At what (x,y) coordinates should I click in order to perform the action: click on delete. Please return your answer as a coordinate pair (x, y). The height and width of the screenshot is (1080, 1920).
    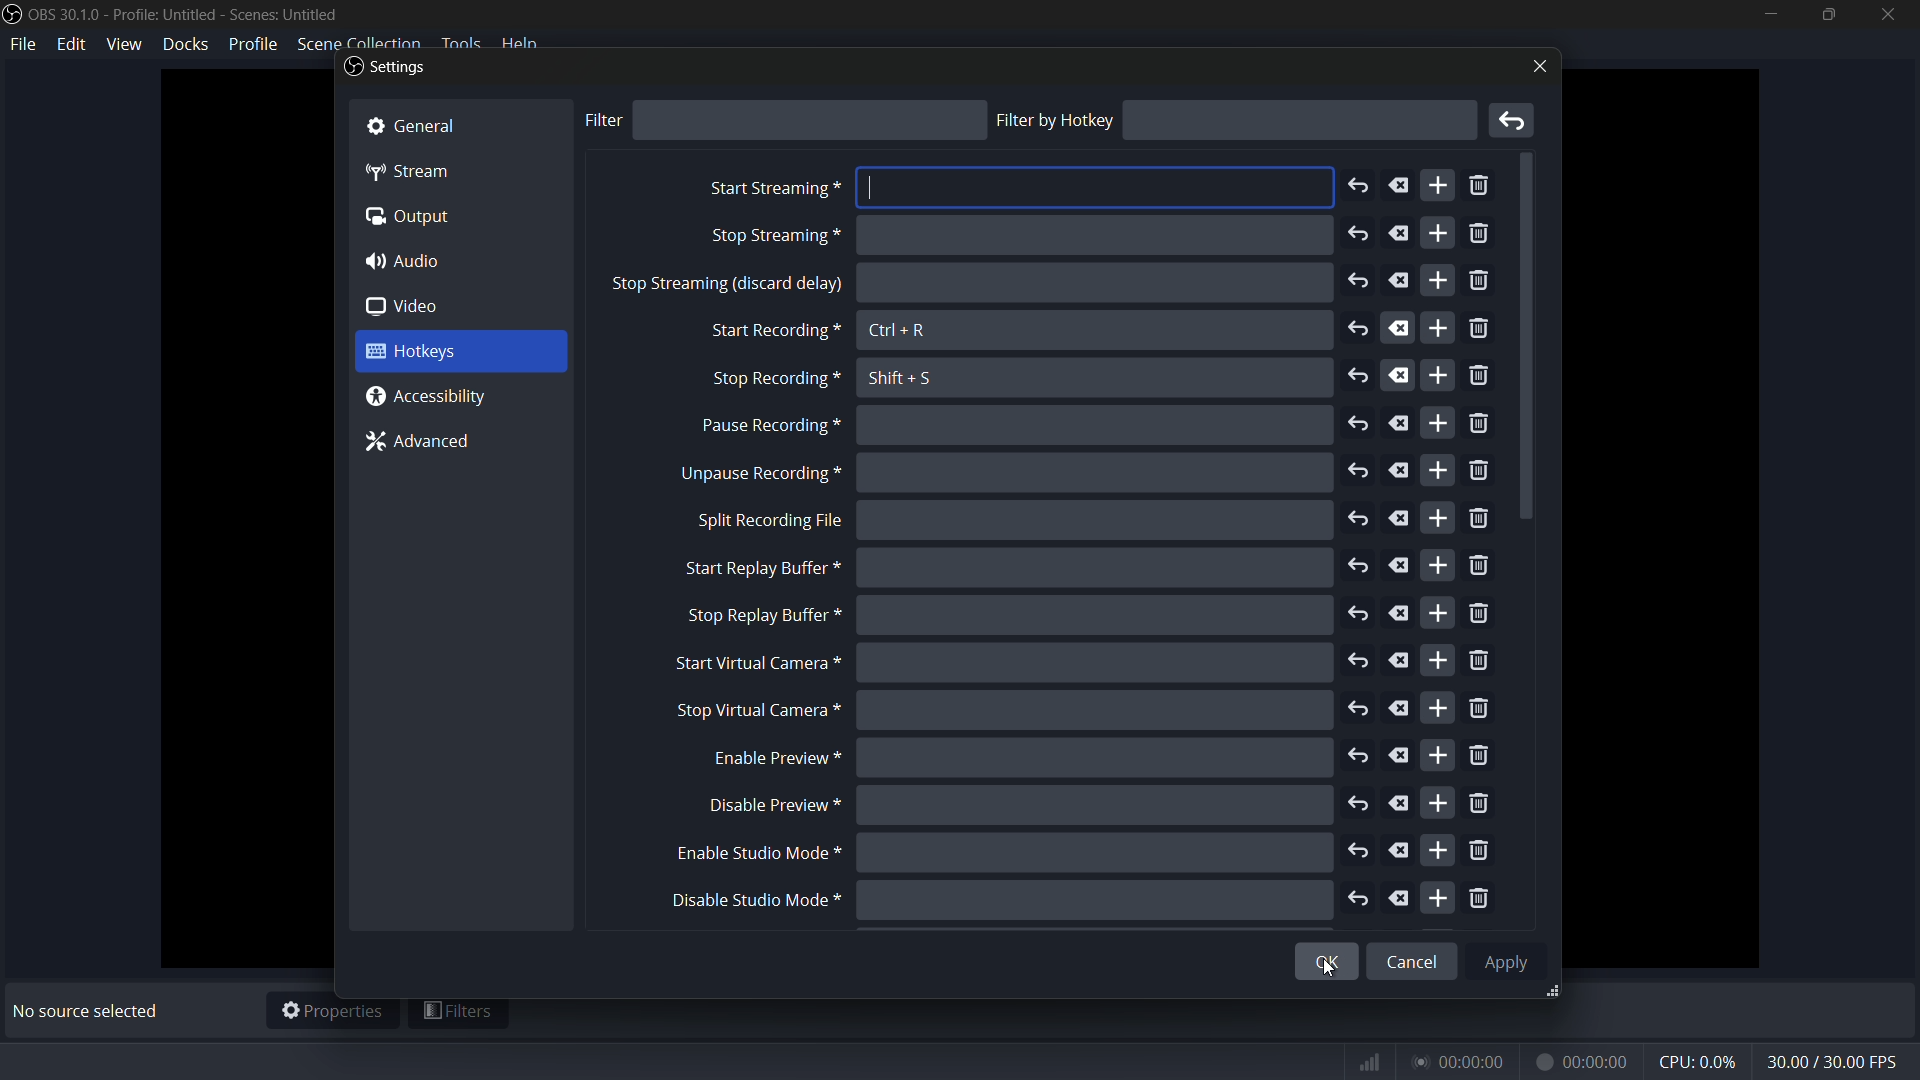
    Looking at the image, I should click on (1401, 283).